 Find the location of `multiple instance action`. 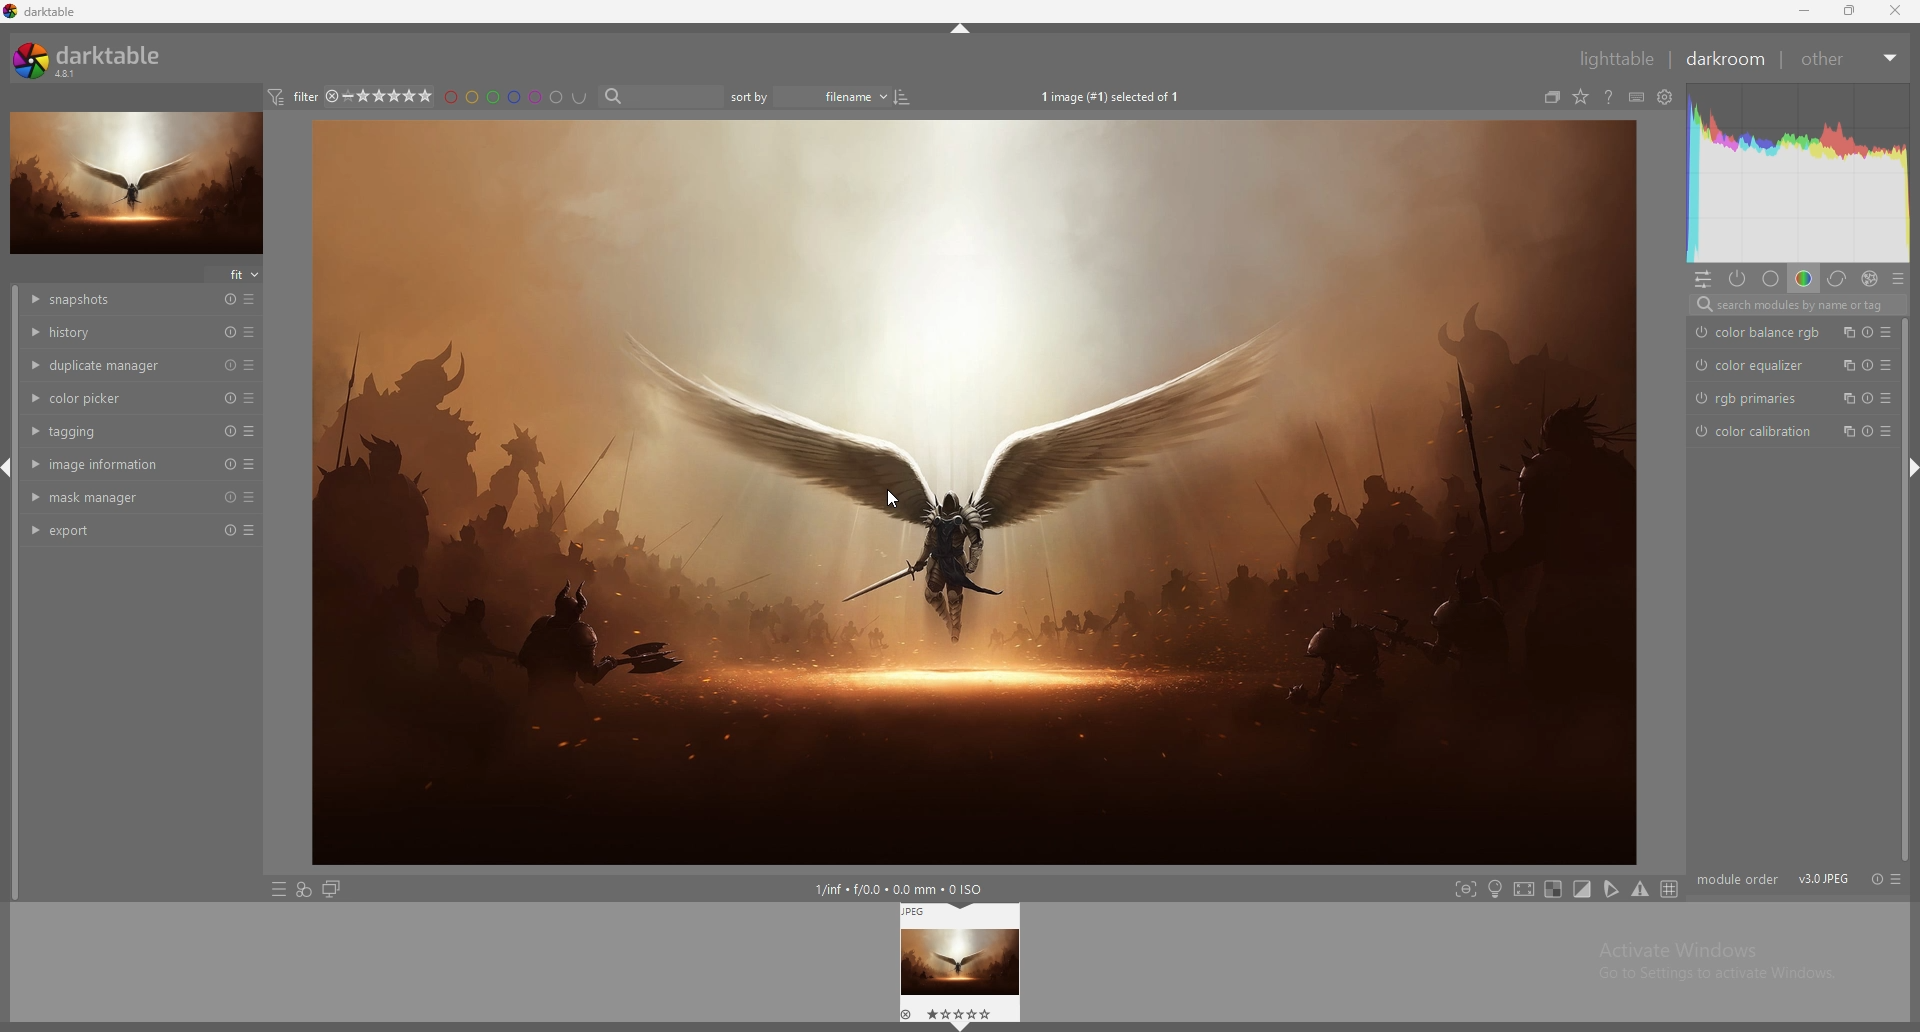

multiple instance action is located at coordinates (1849, 332).